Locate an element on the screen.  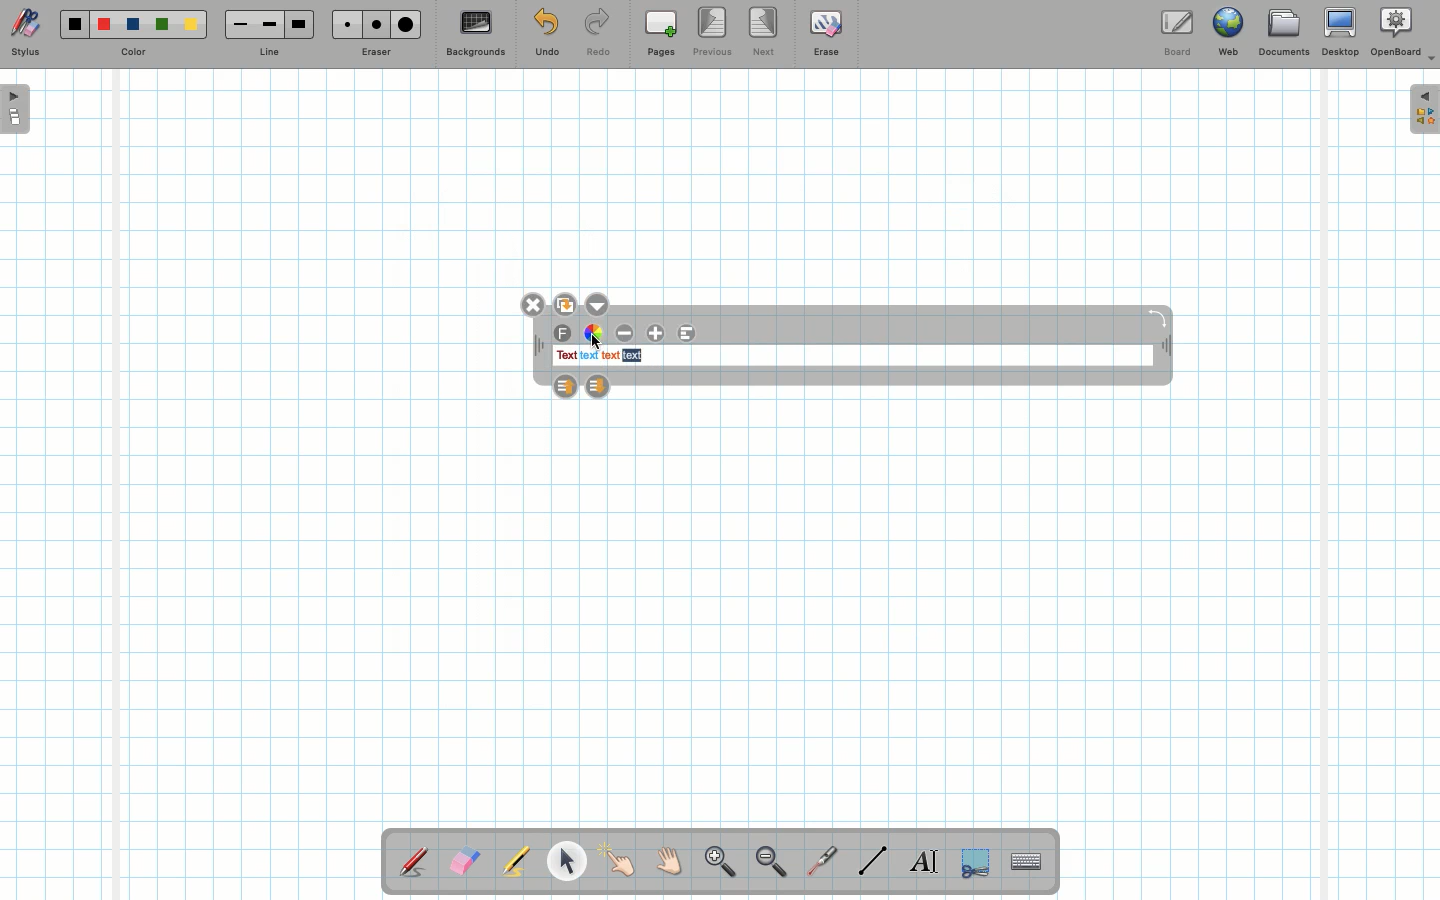
Color wheel is located at coordinates (593, 333).